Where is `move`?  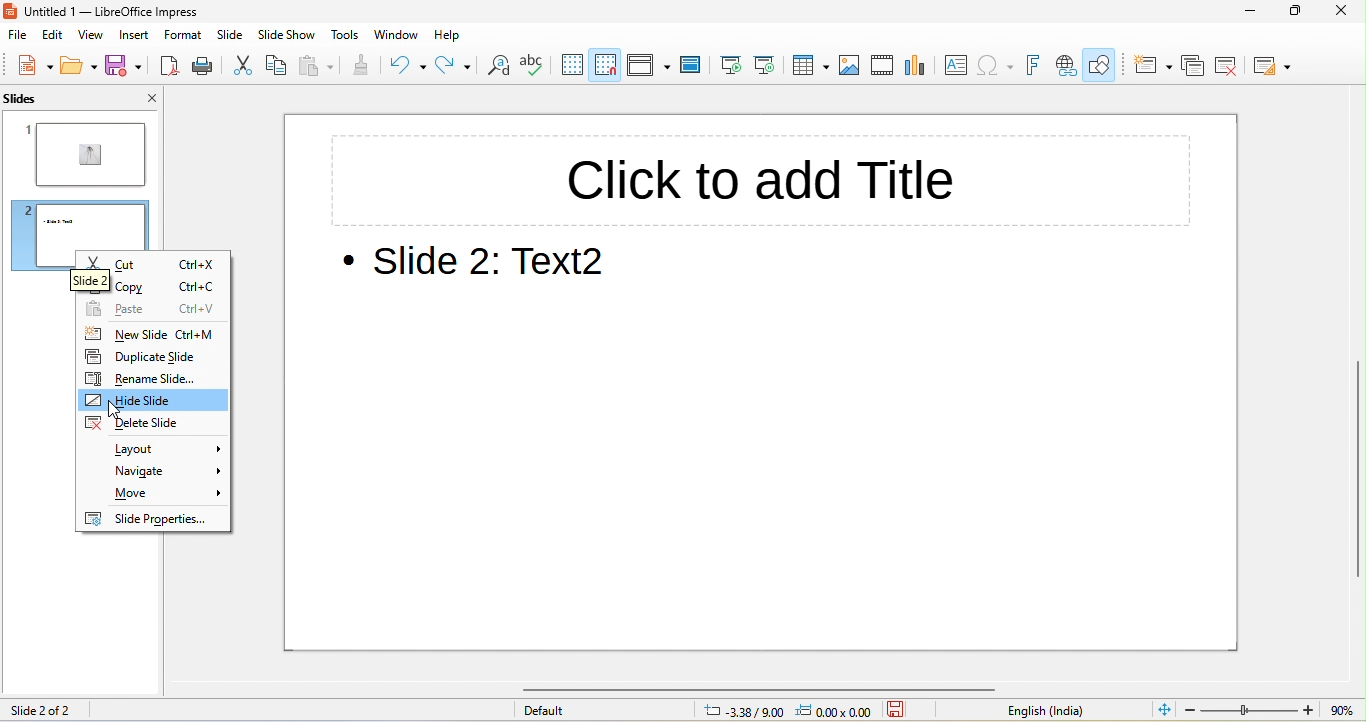
move is located at coordinates (152, 495).